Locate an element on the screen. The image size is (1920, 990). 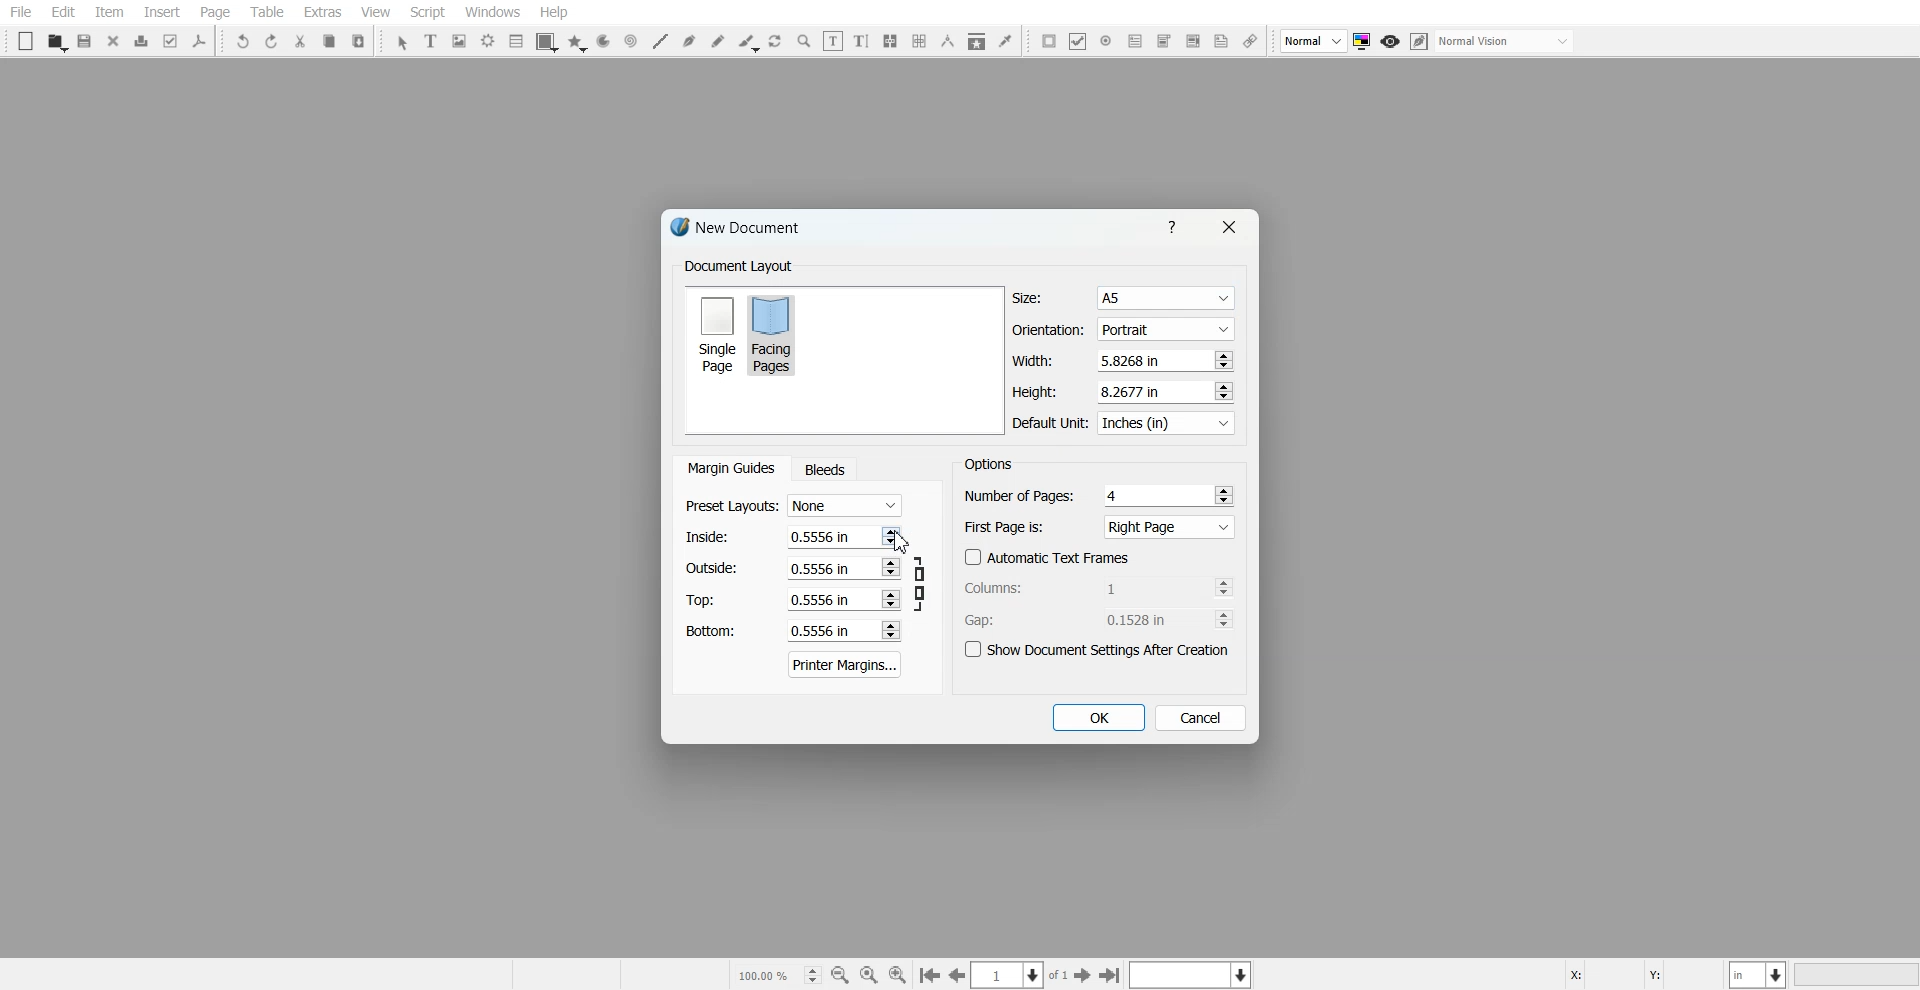
Automatic Text Frames is located at coordinates (1048, 557).